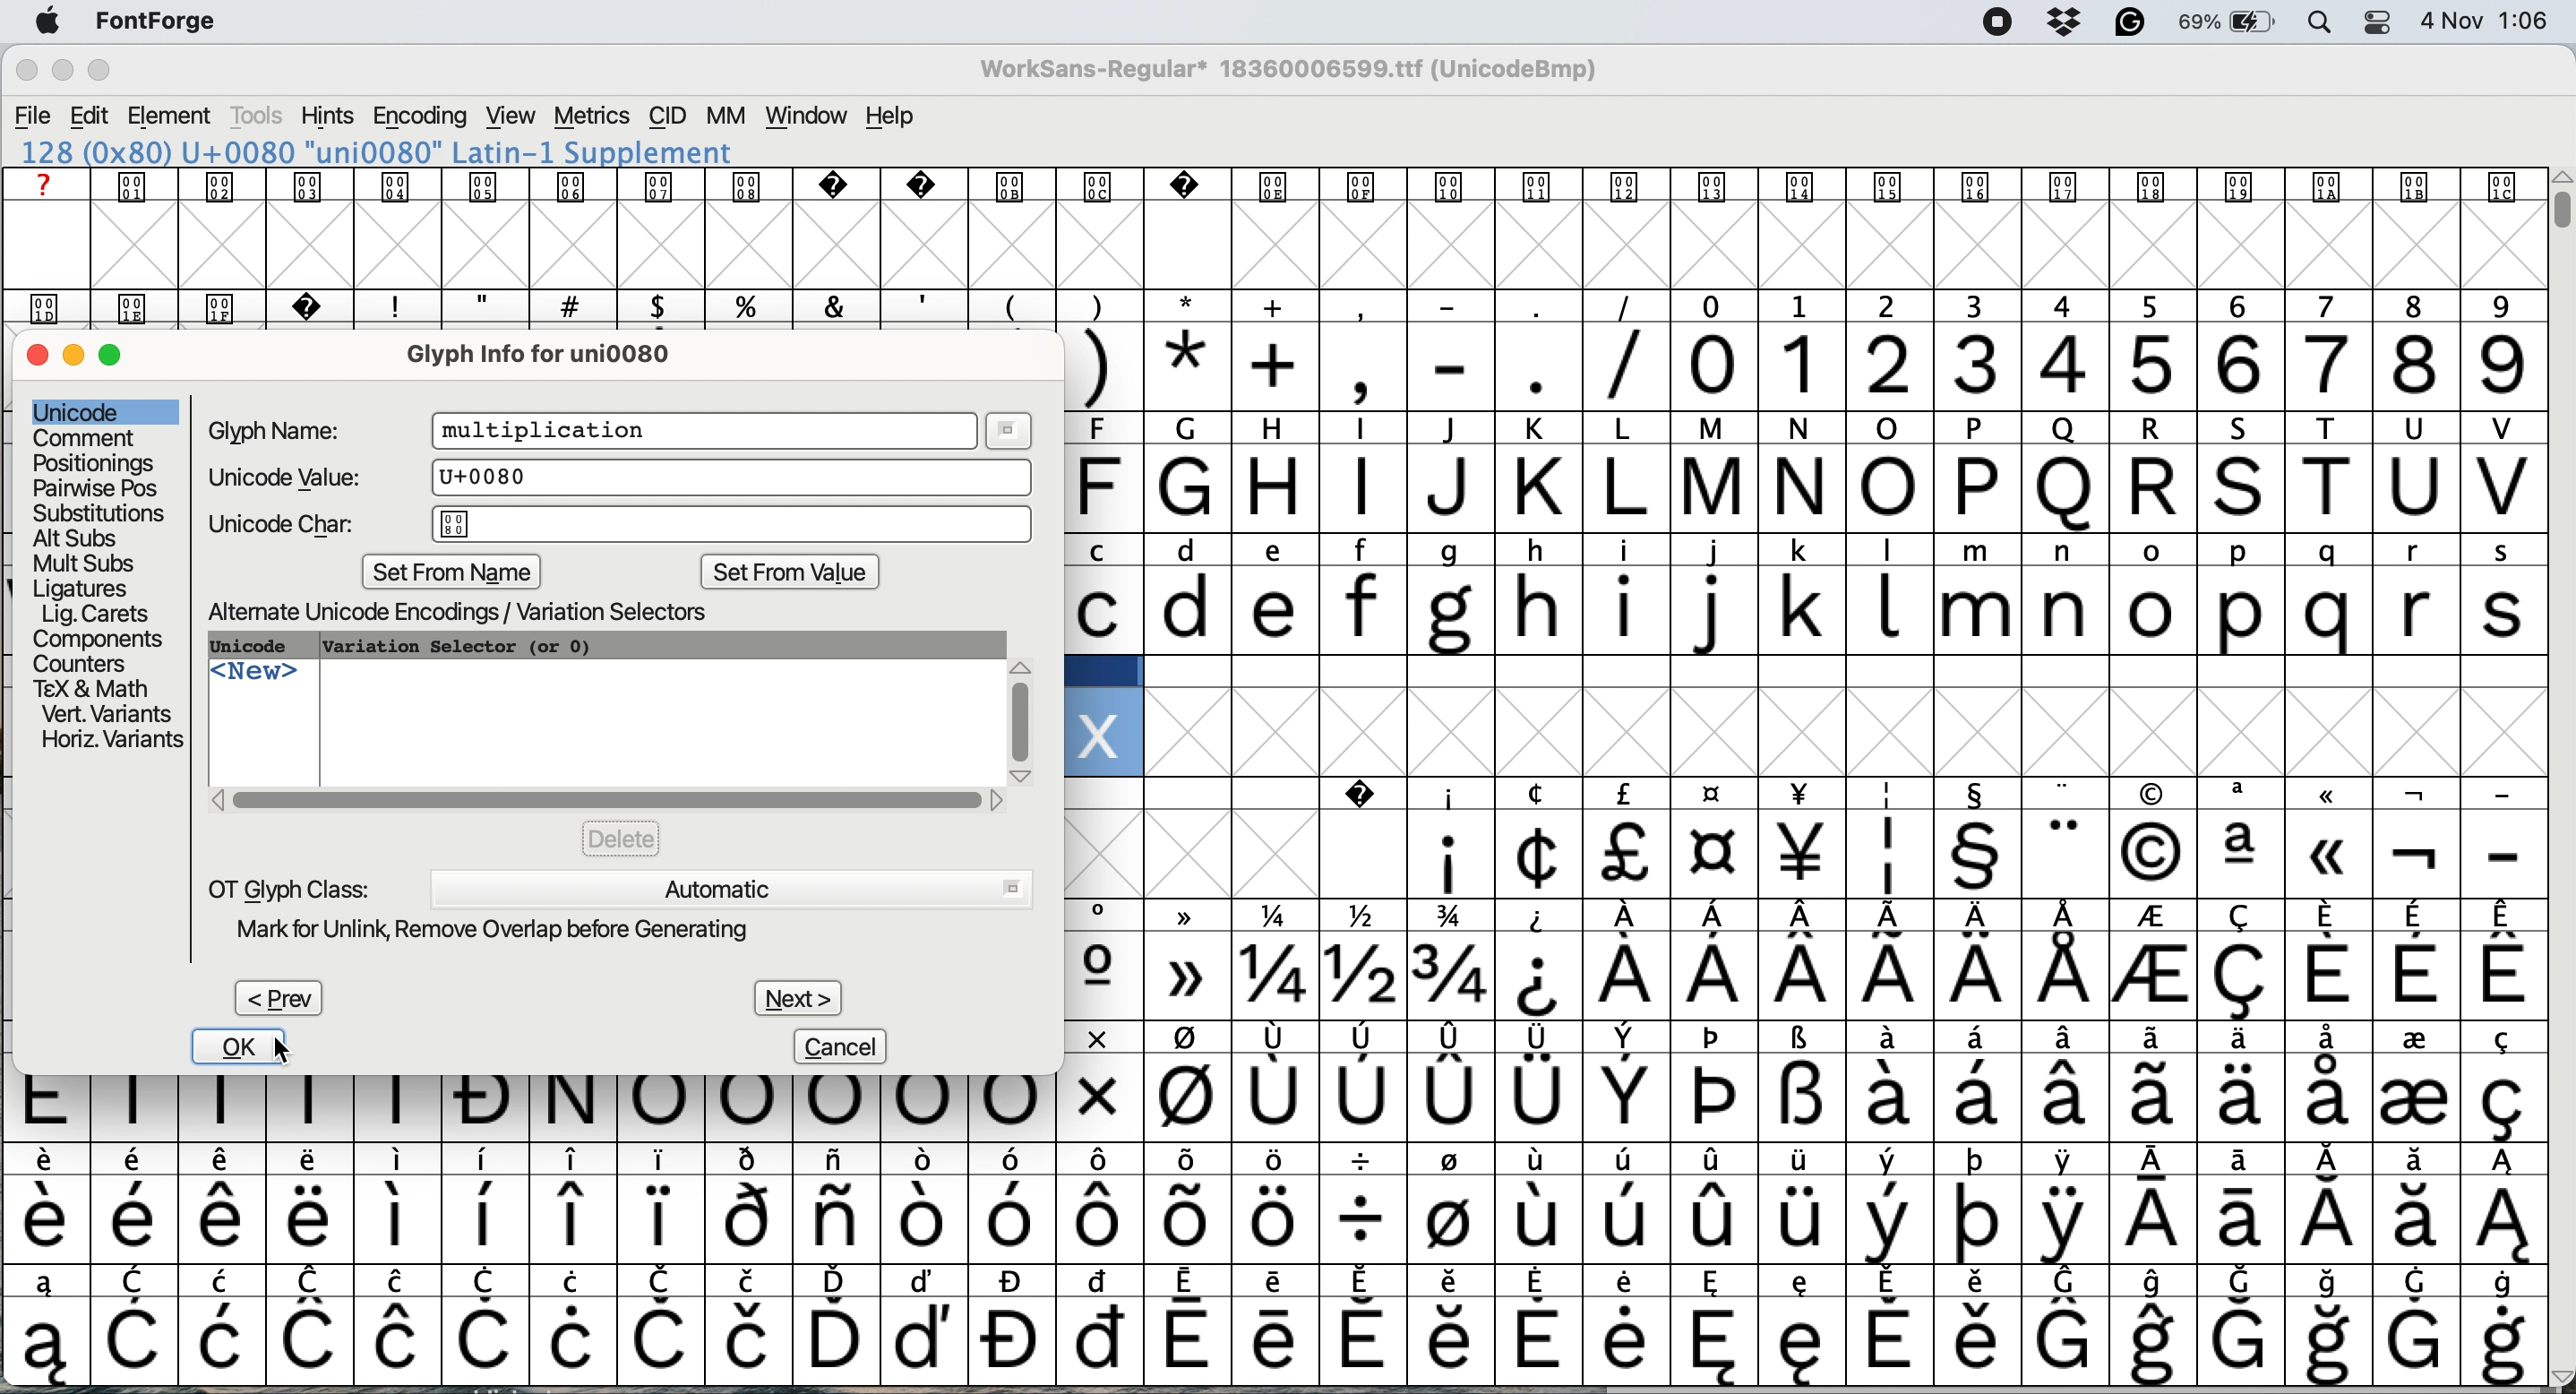  I want to click on variation selector, so click(459, 646).